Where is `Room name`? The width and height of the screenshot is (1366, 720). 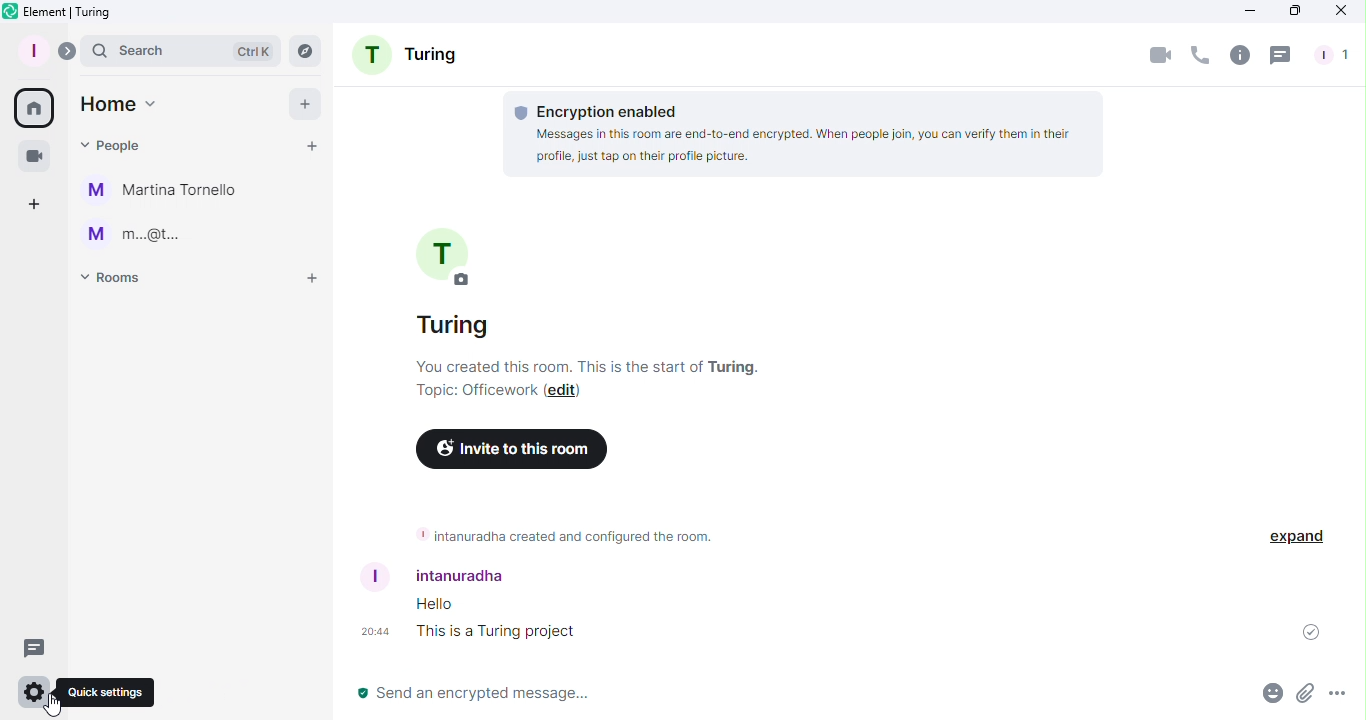
Room name is located at coordinates (451, 283).